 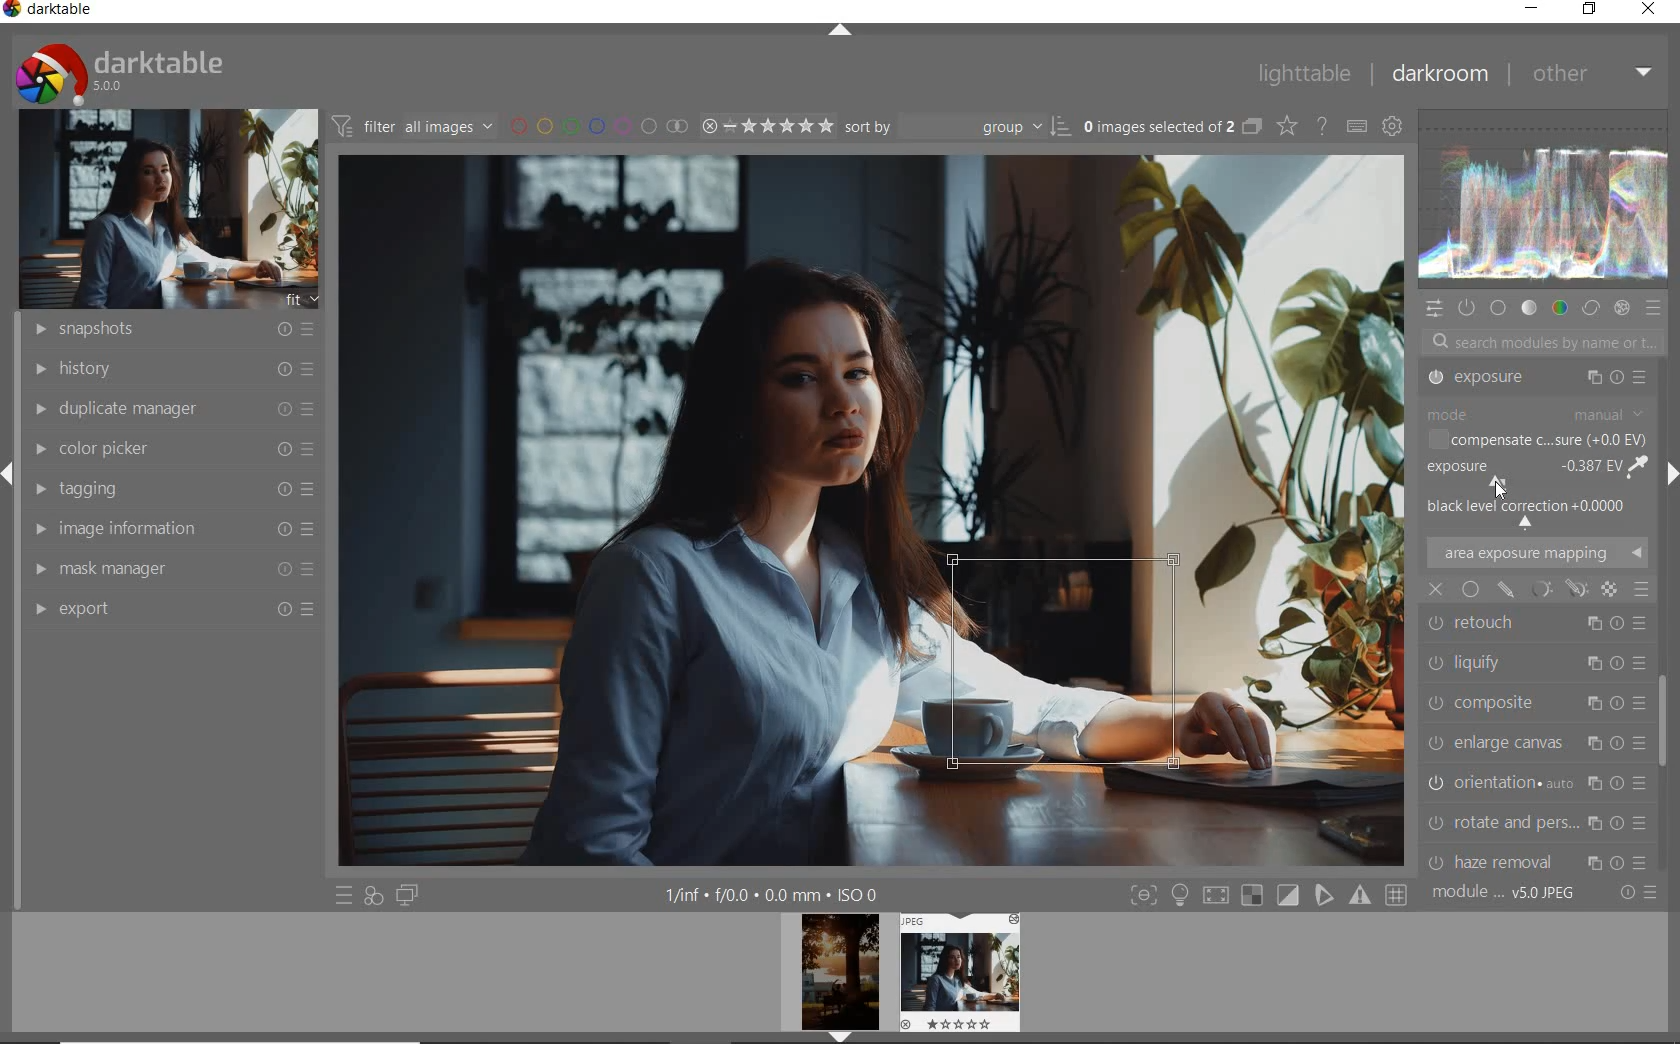 I want to click on ENABLE FOR ONLINE HELP, so click(x=1322, y=126).